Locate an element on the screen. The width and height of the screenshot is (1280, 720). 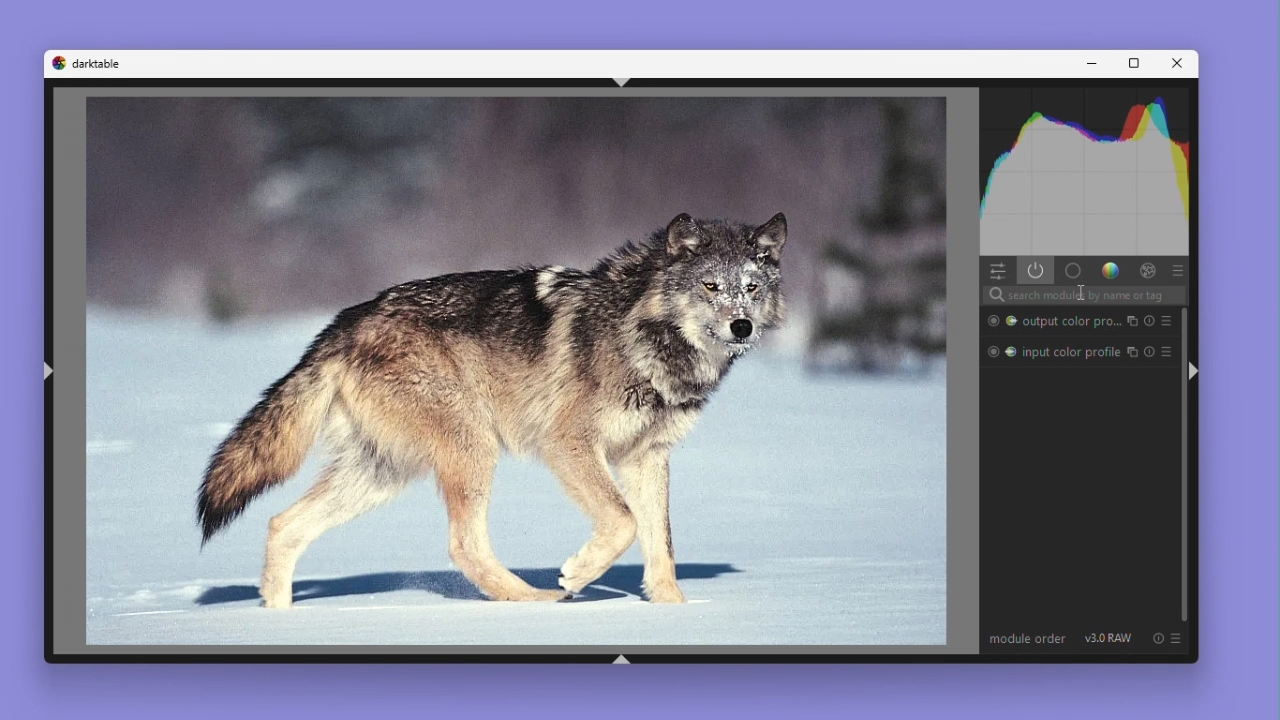
preset is located at coordinates (1165, 320).